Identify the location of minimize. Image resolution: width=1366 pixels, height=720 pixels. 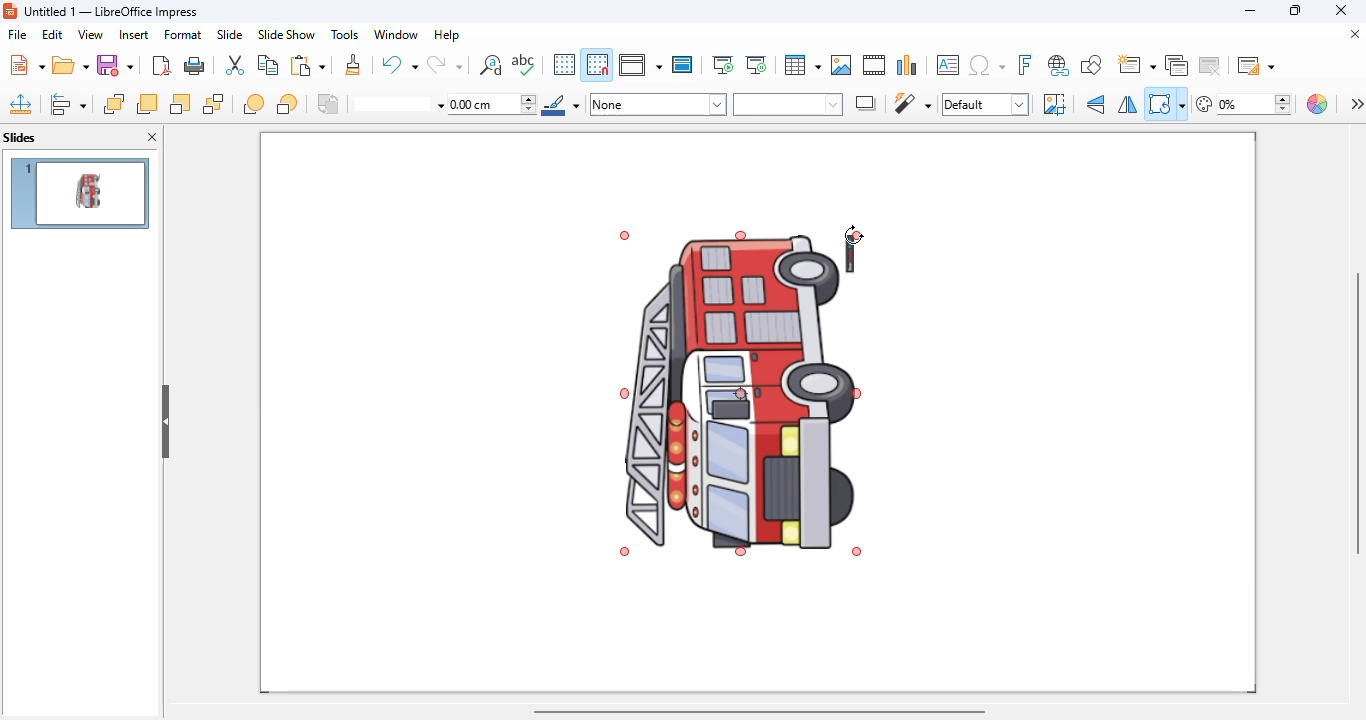
(1251, 10).